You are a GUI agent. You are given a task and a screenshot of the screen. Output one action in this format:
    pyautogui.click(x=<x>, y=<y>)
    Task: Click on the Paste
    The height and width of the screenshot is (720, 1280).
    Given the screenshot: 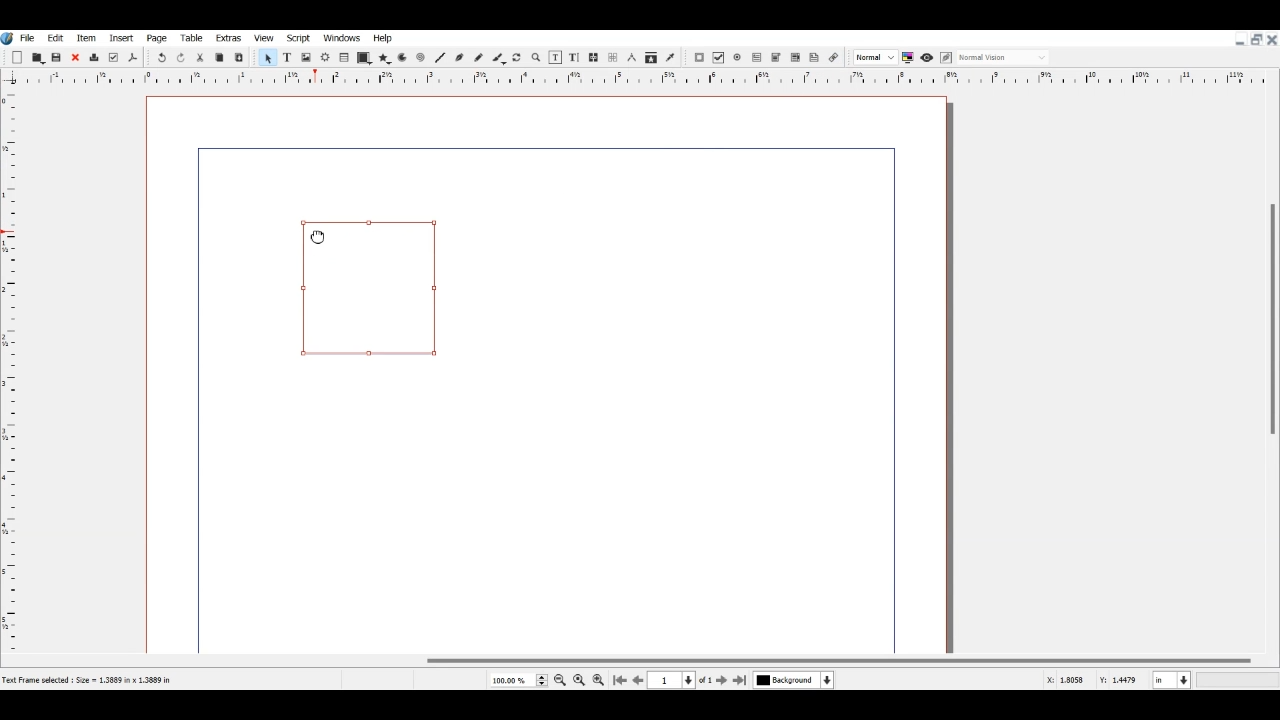 What is the action you would take?
    pyautogui.click(x=239, y=57)
    